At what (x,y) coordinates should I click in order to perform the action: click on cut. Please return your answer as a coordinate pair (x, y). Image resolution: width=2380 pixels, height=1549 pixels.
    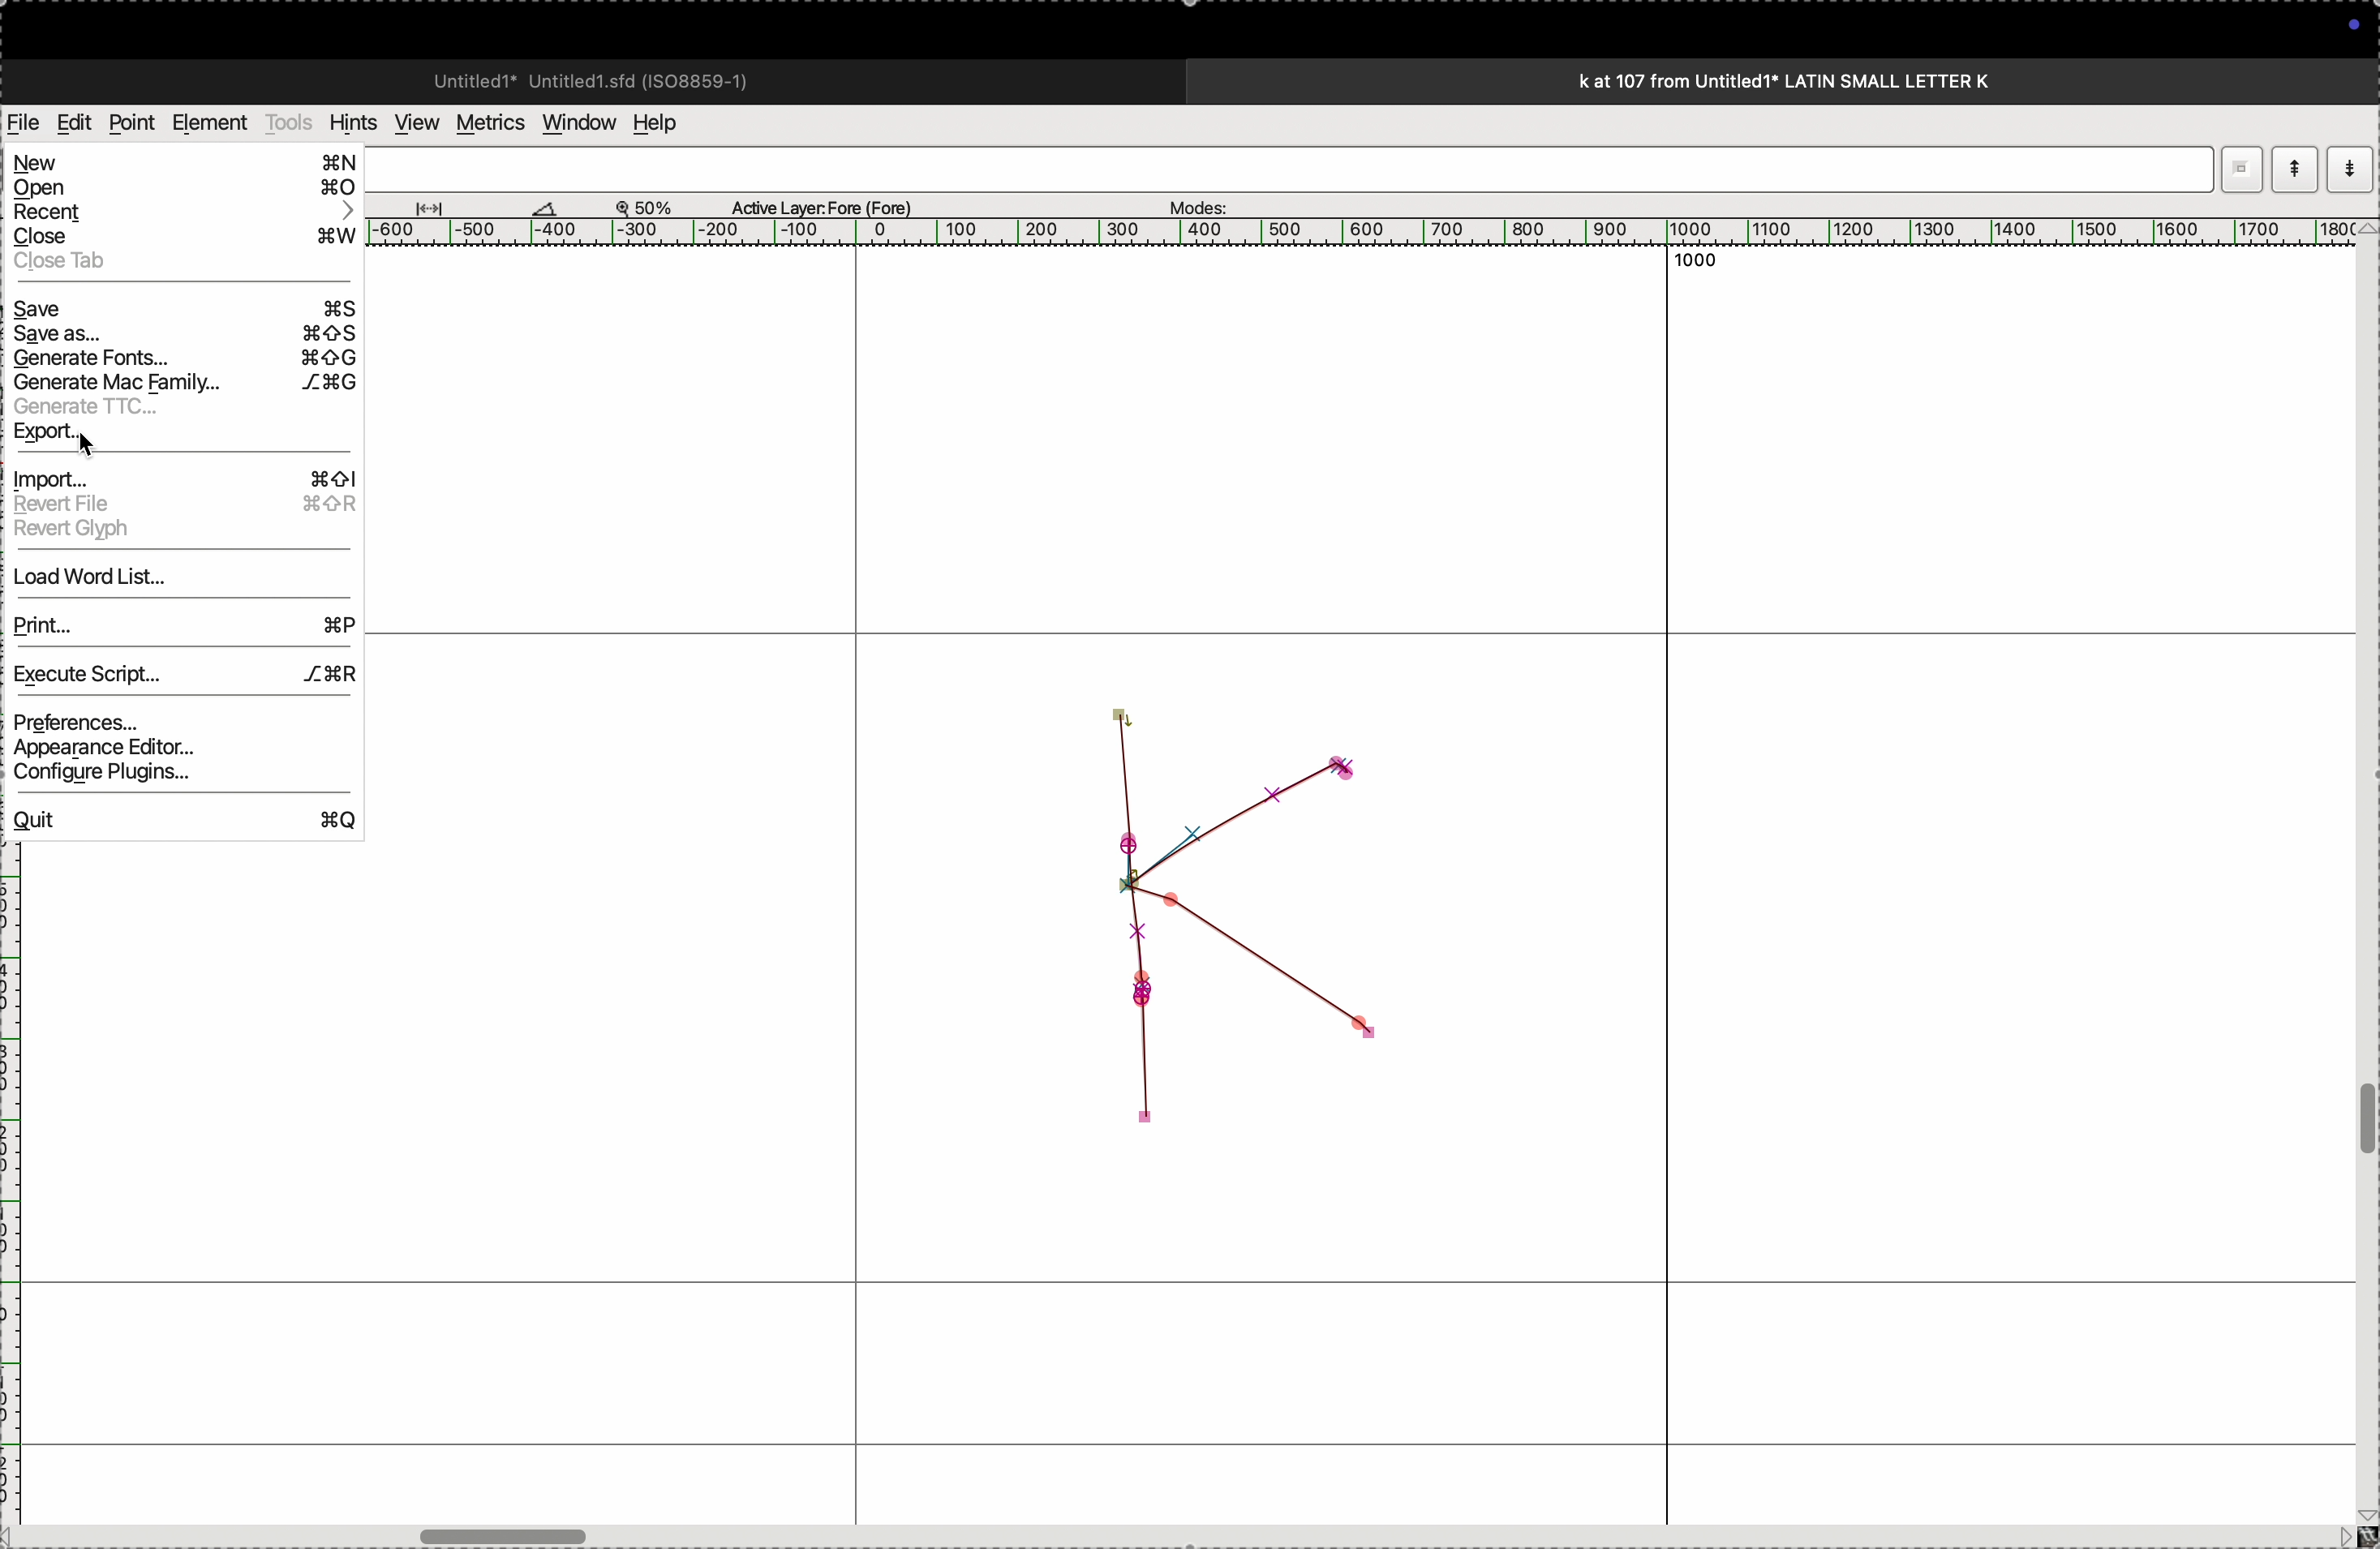
    Looking at the image, I should click on (545, 207).